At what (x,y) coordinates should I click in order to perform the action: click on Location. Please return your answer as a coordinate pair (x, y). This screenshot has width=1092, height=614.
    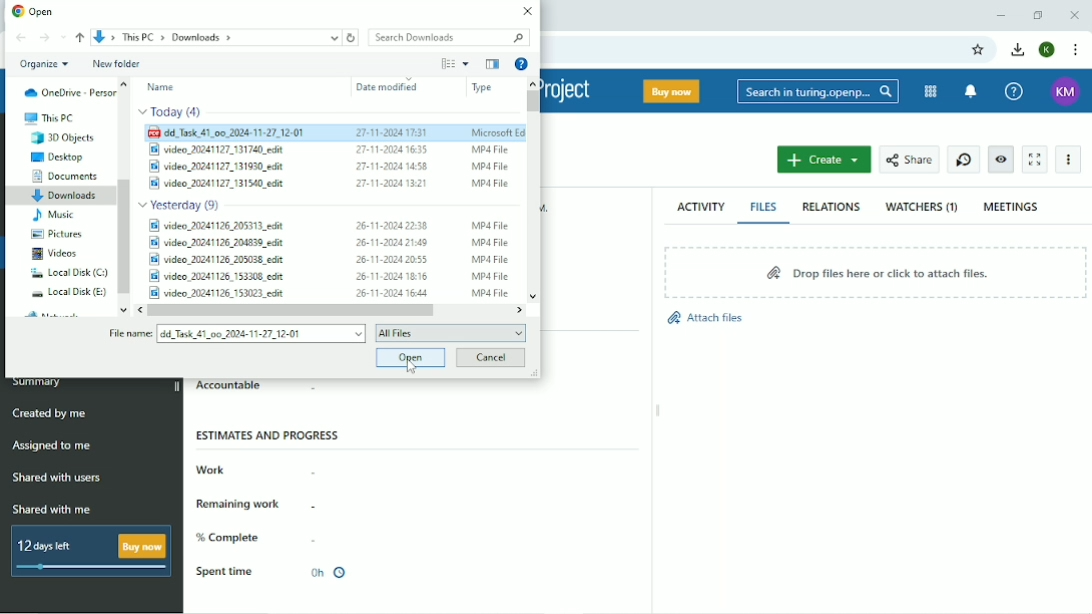
    Looking at the image, I should click on (215, 37).